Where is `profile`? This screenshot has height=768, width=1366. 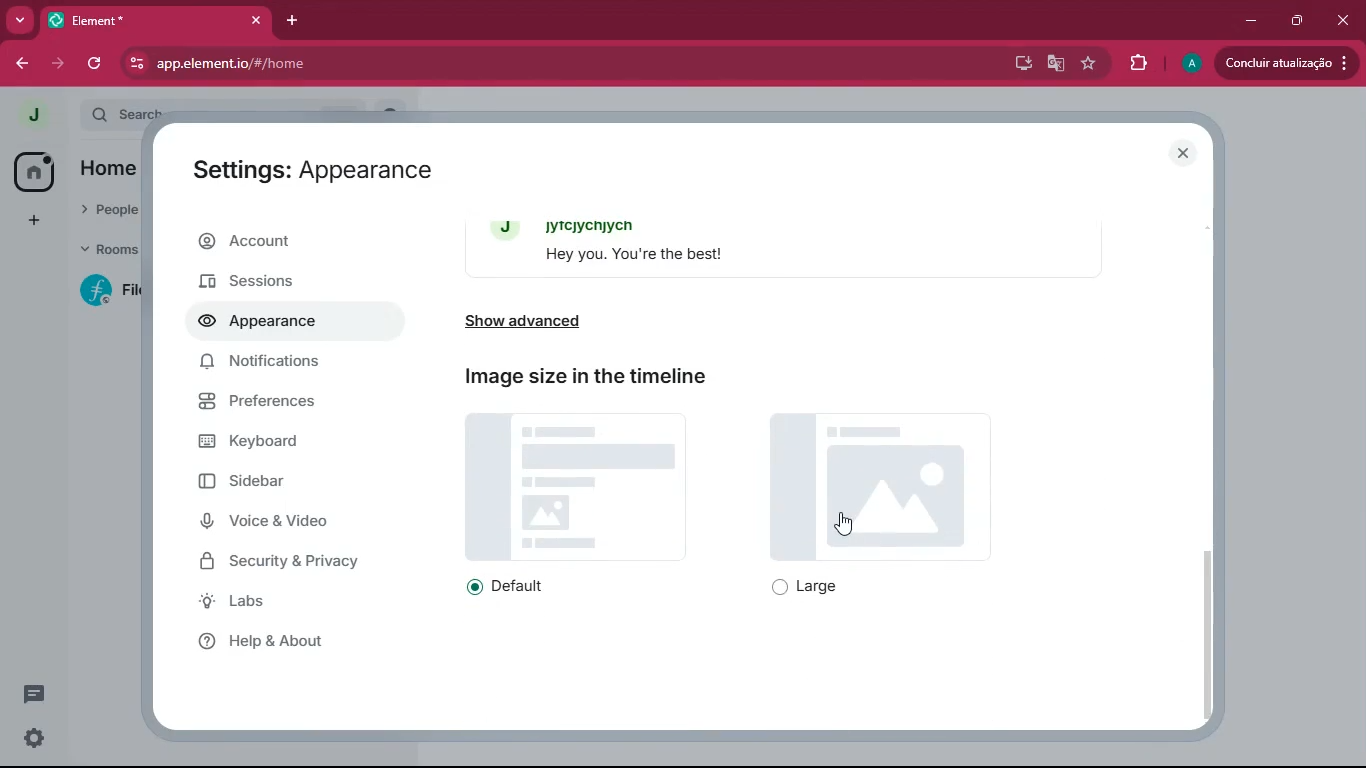
profile is located at coordinates (1188, 63).